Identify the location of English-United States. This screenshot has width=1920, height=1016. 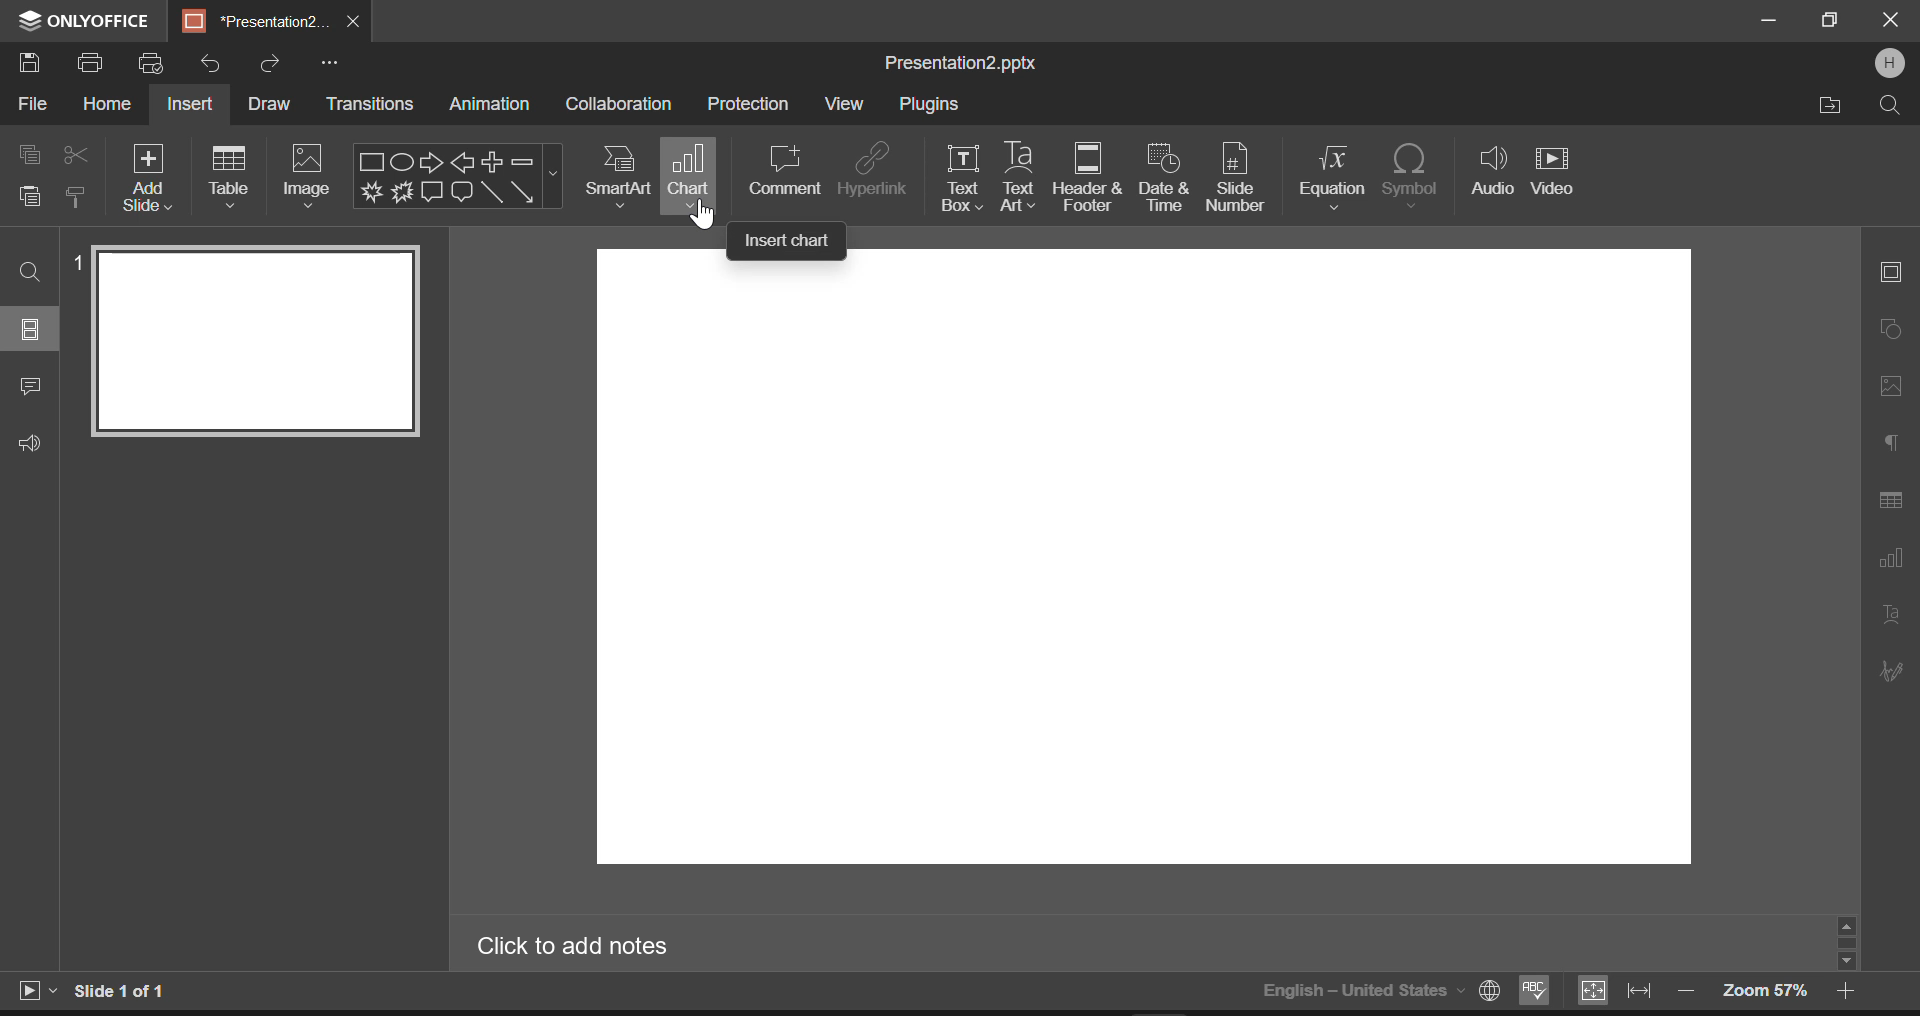
(1379, 990).